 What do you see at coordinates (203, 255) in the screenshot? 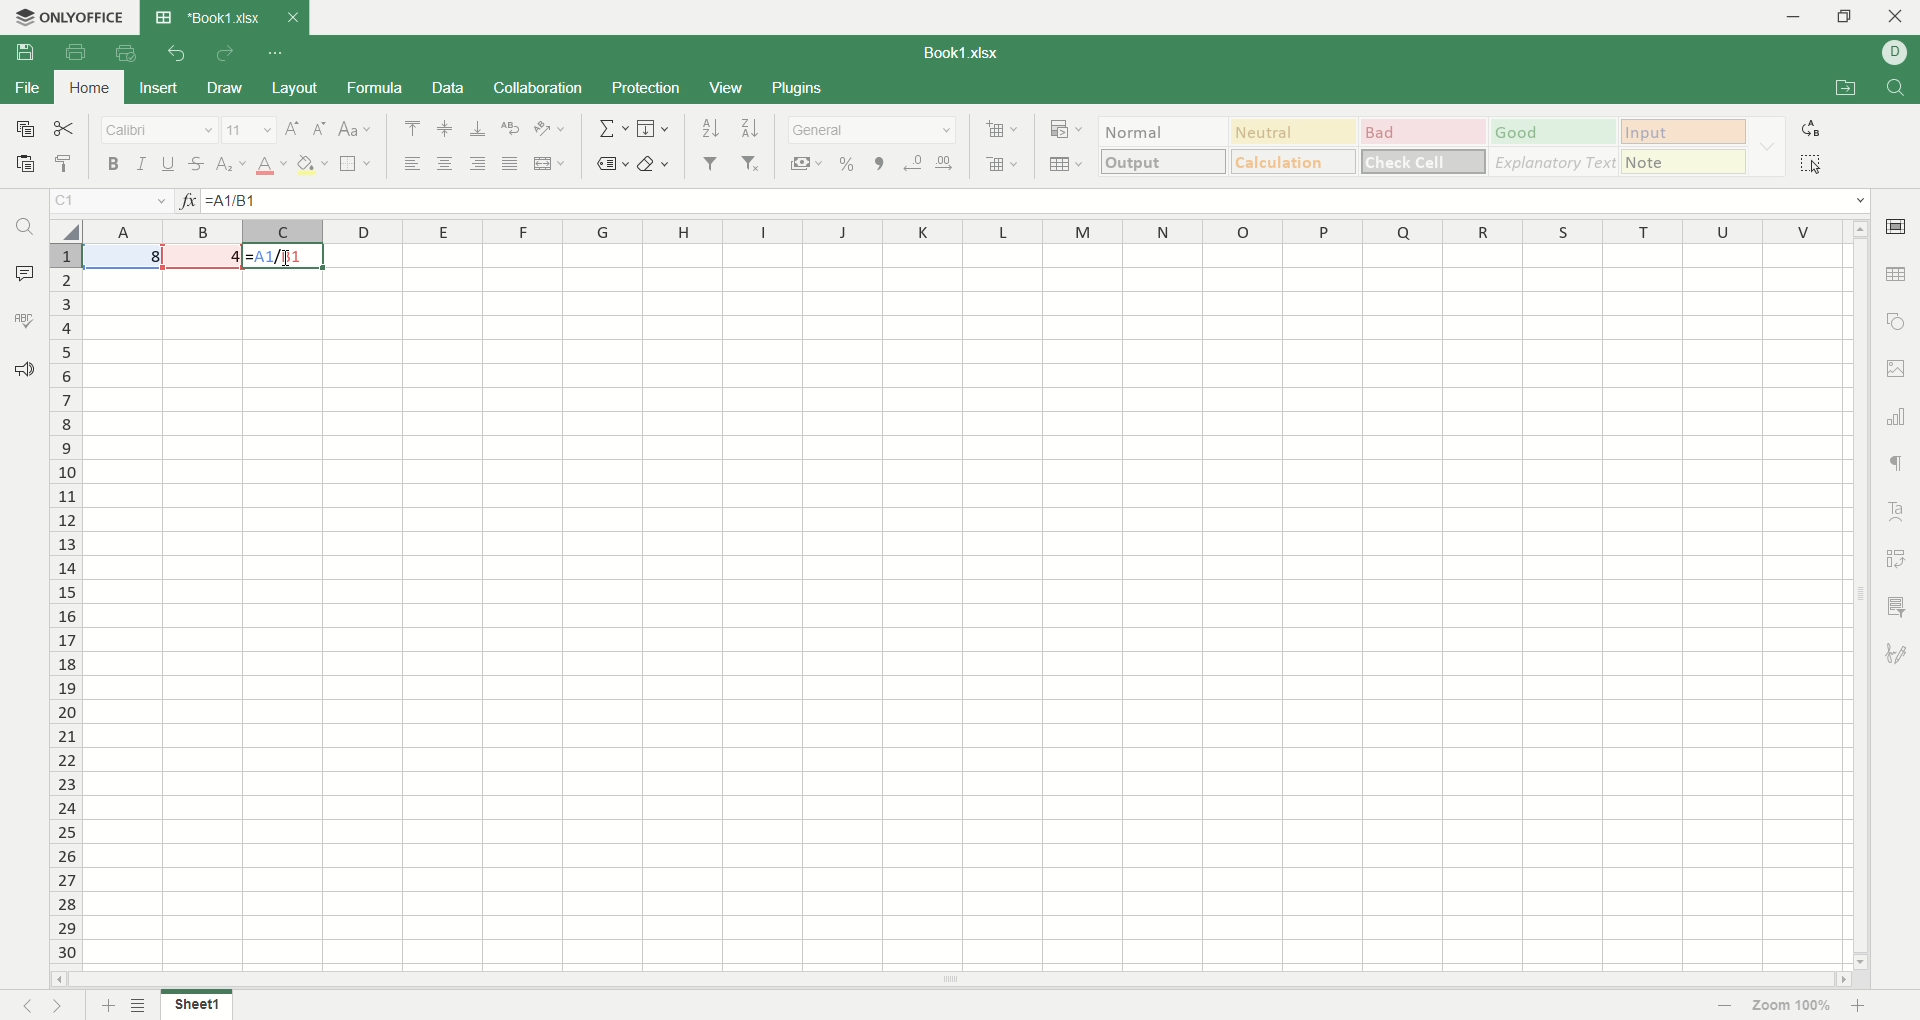
I see `4` at bounding box center [203, 255].